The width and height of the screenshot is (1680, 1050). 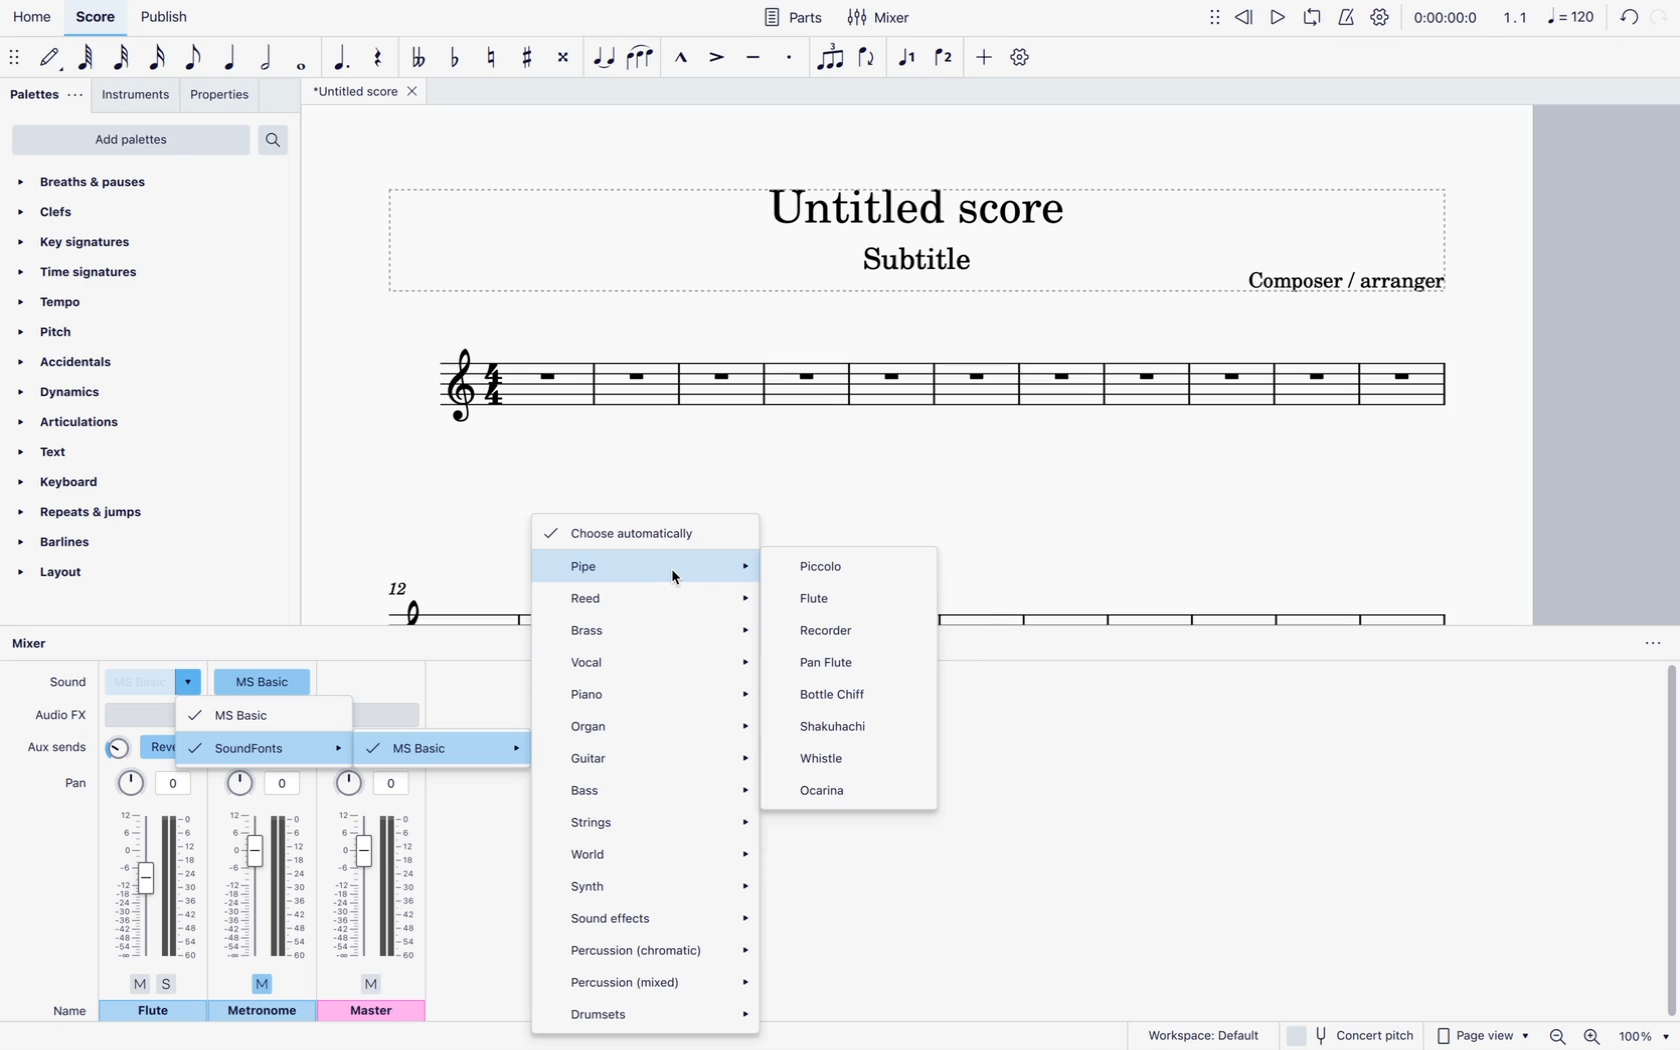 I want to click on reverb, so click(x=141, y=747).